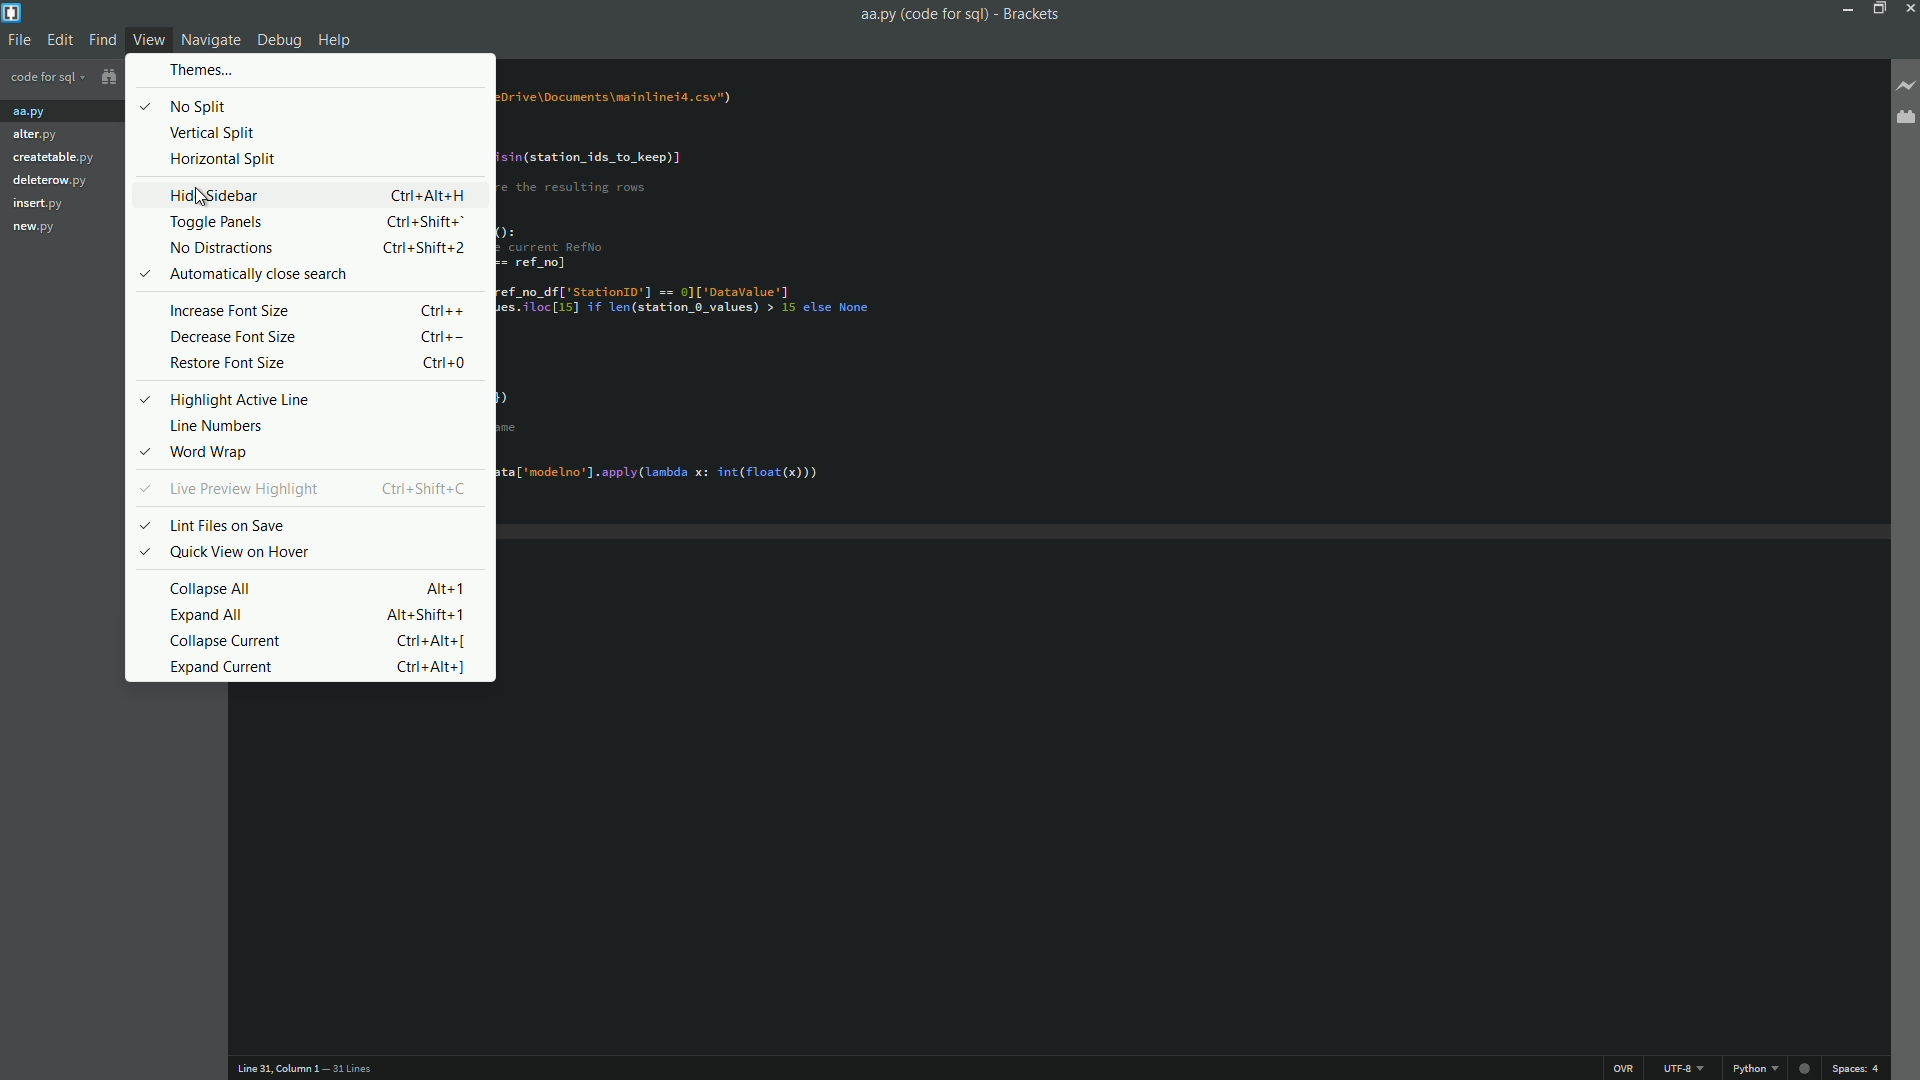 Image resolution: width=1920 pixels, height=1080 pixels. What do you see at coordinates (41, 79) in the screenshot?
I see `project name` at bounding box center [41, 79].